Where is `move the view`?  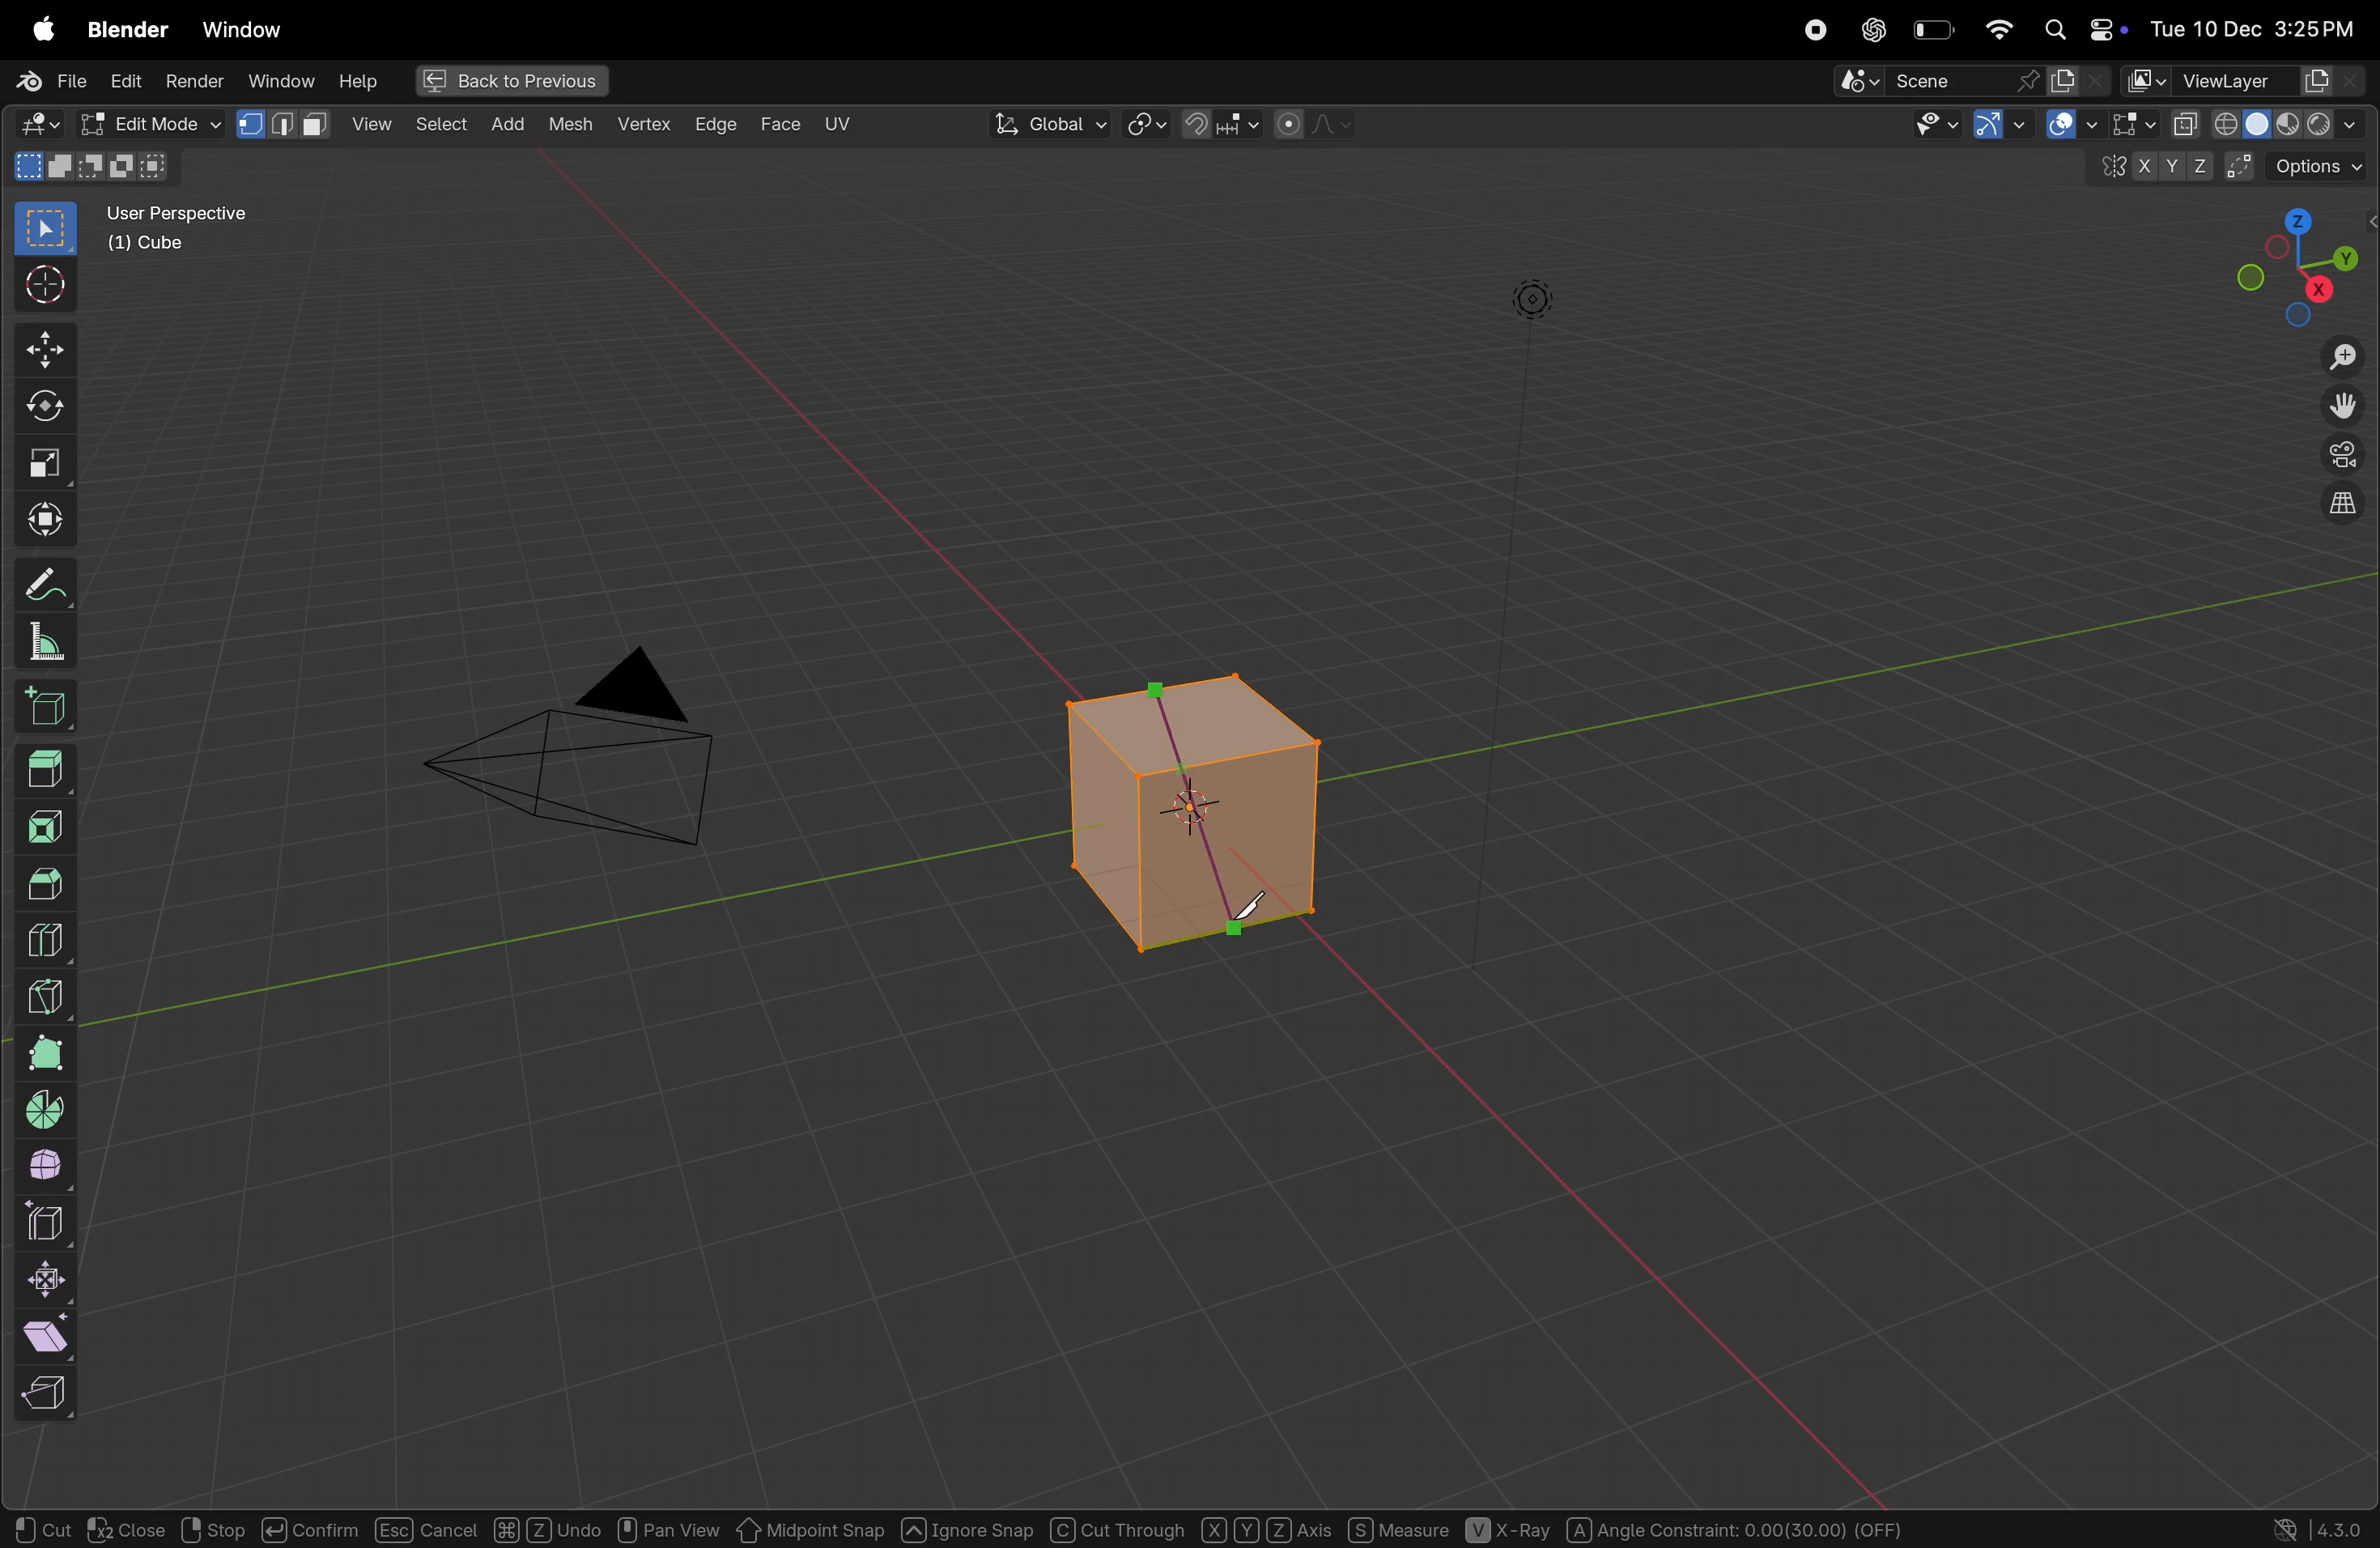
move the view is located at coordinates (2343, 408).